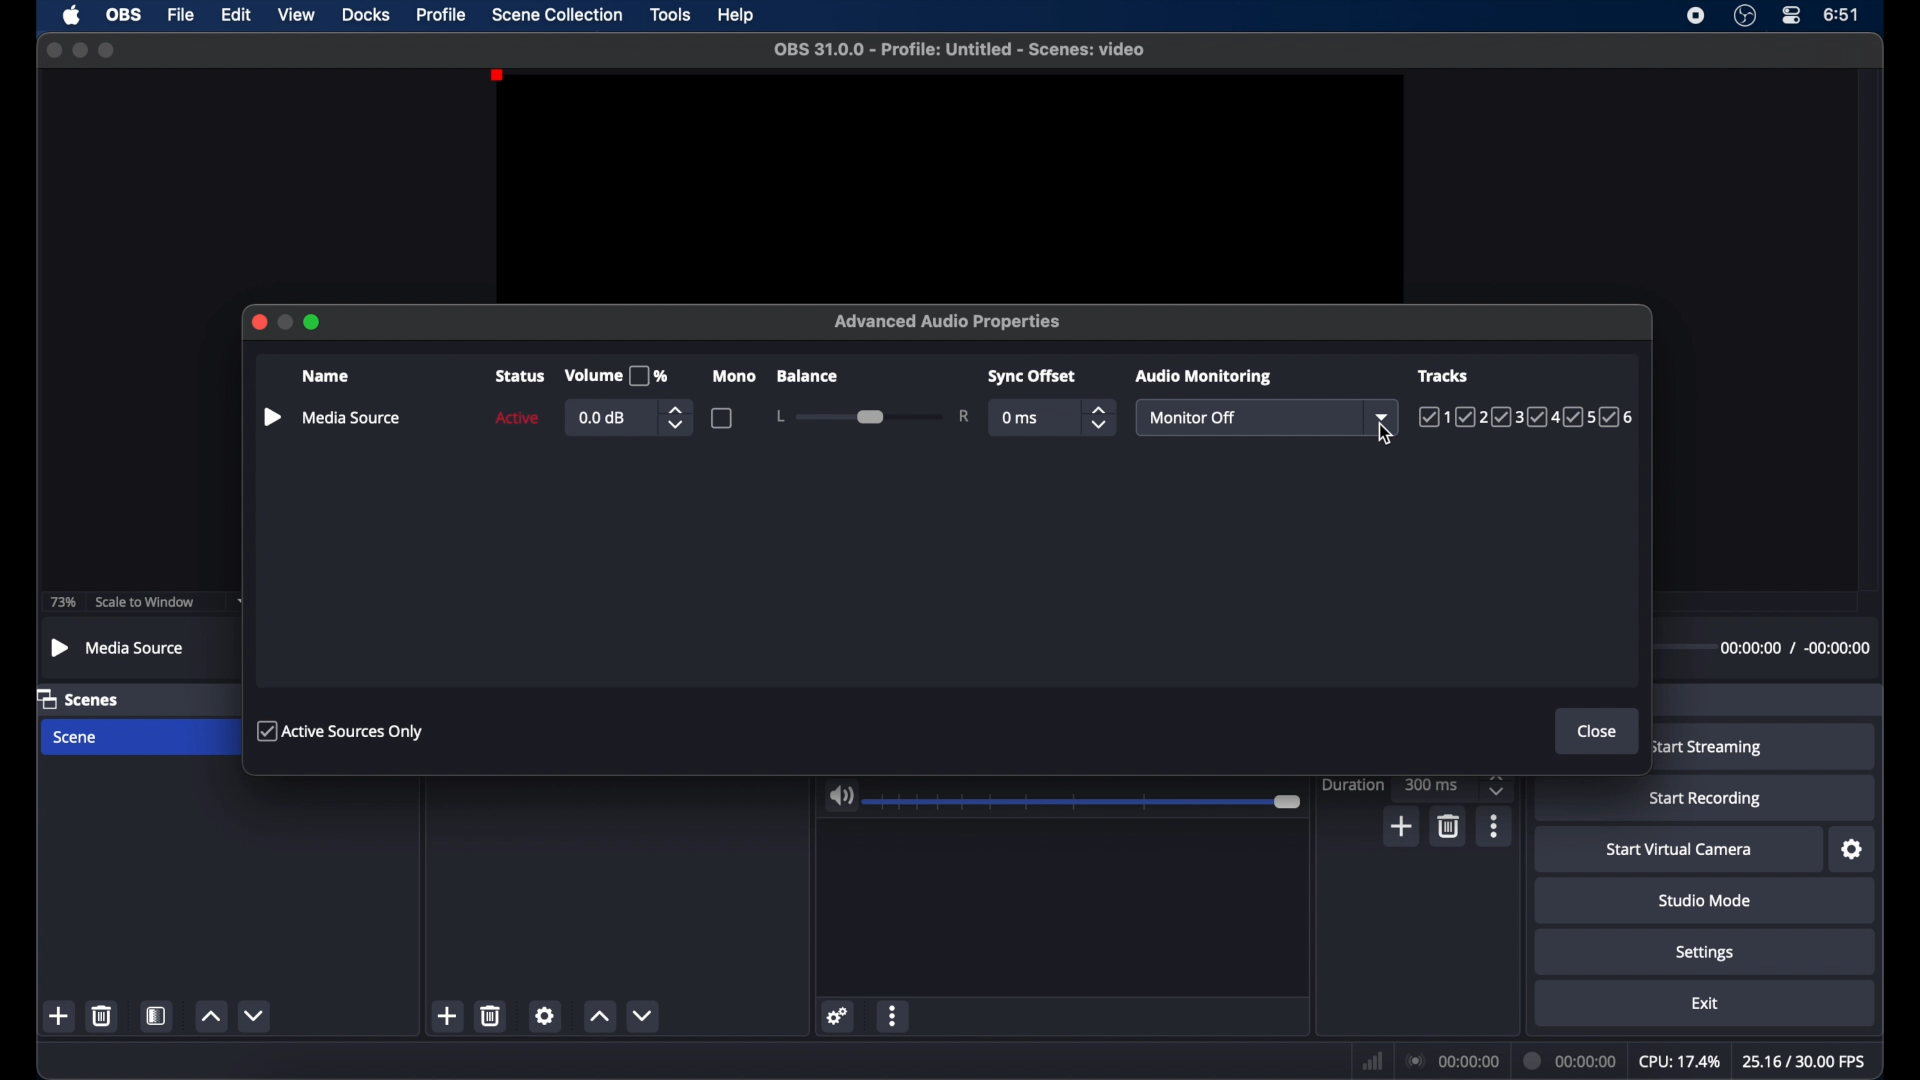 The width and height of the screenshot is (1920, 1080). What do you see at coordinates (546, 1015) in the screenshot?
I see `settings` at bounding box center [546, 1015].